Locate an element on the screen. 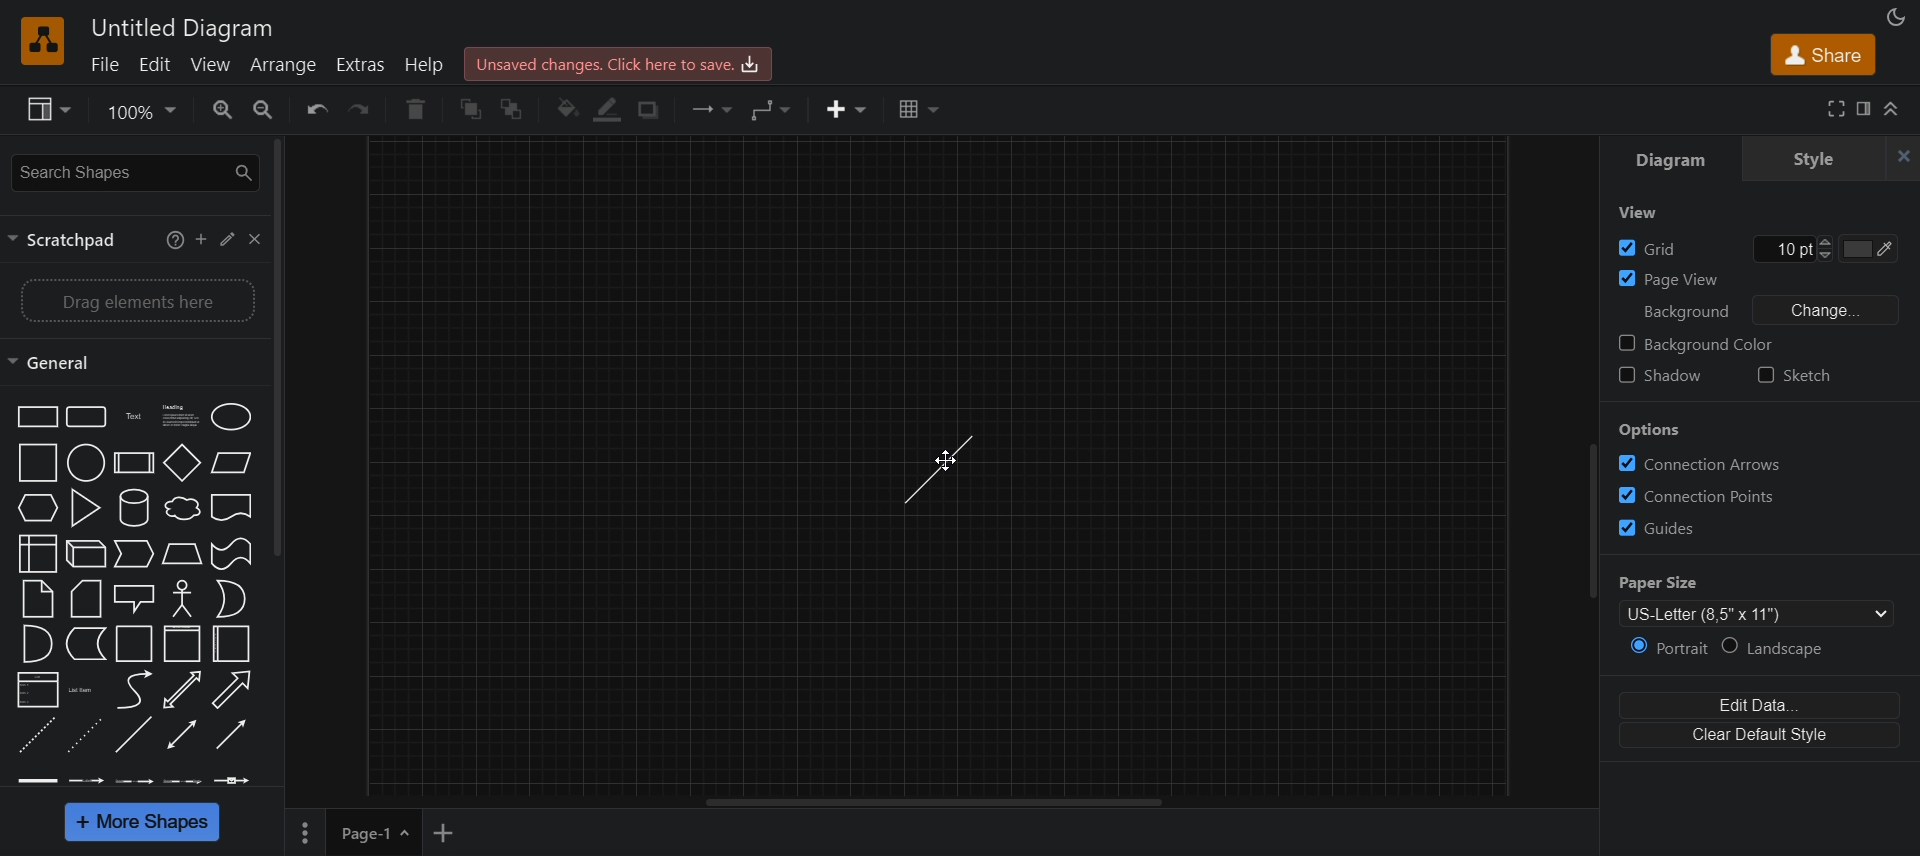 This screenshot has height=856, width=1920. share is located at coordinates (1825, 57).